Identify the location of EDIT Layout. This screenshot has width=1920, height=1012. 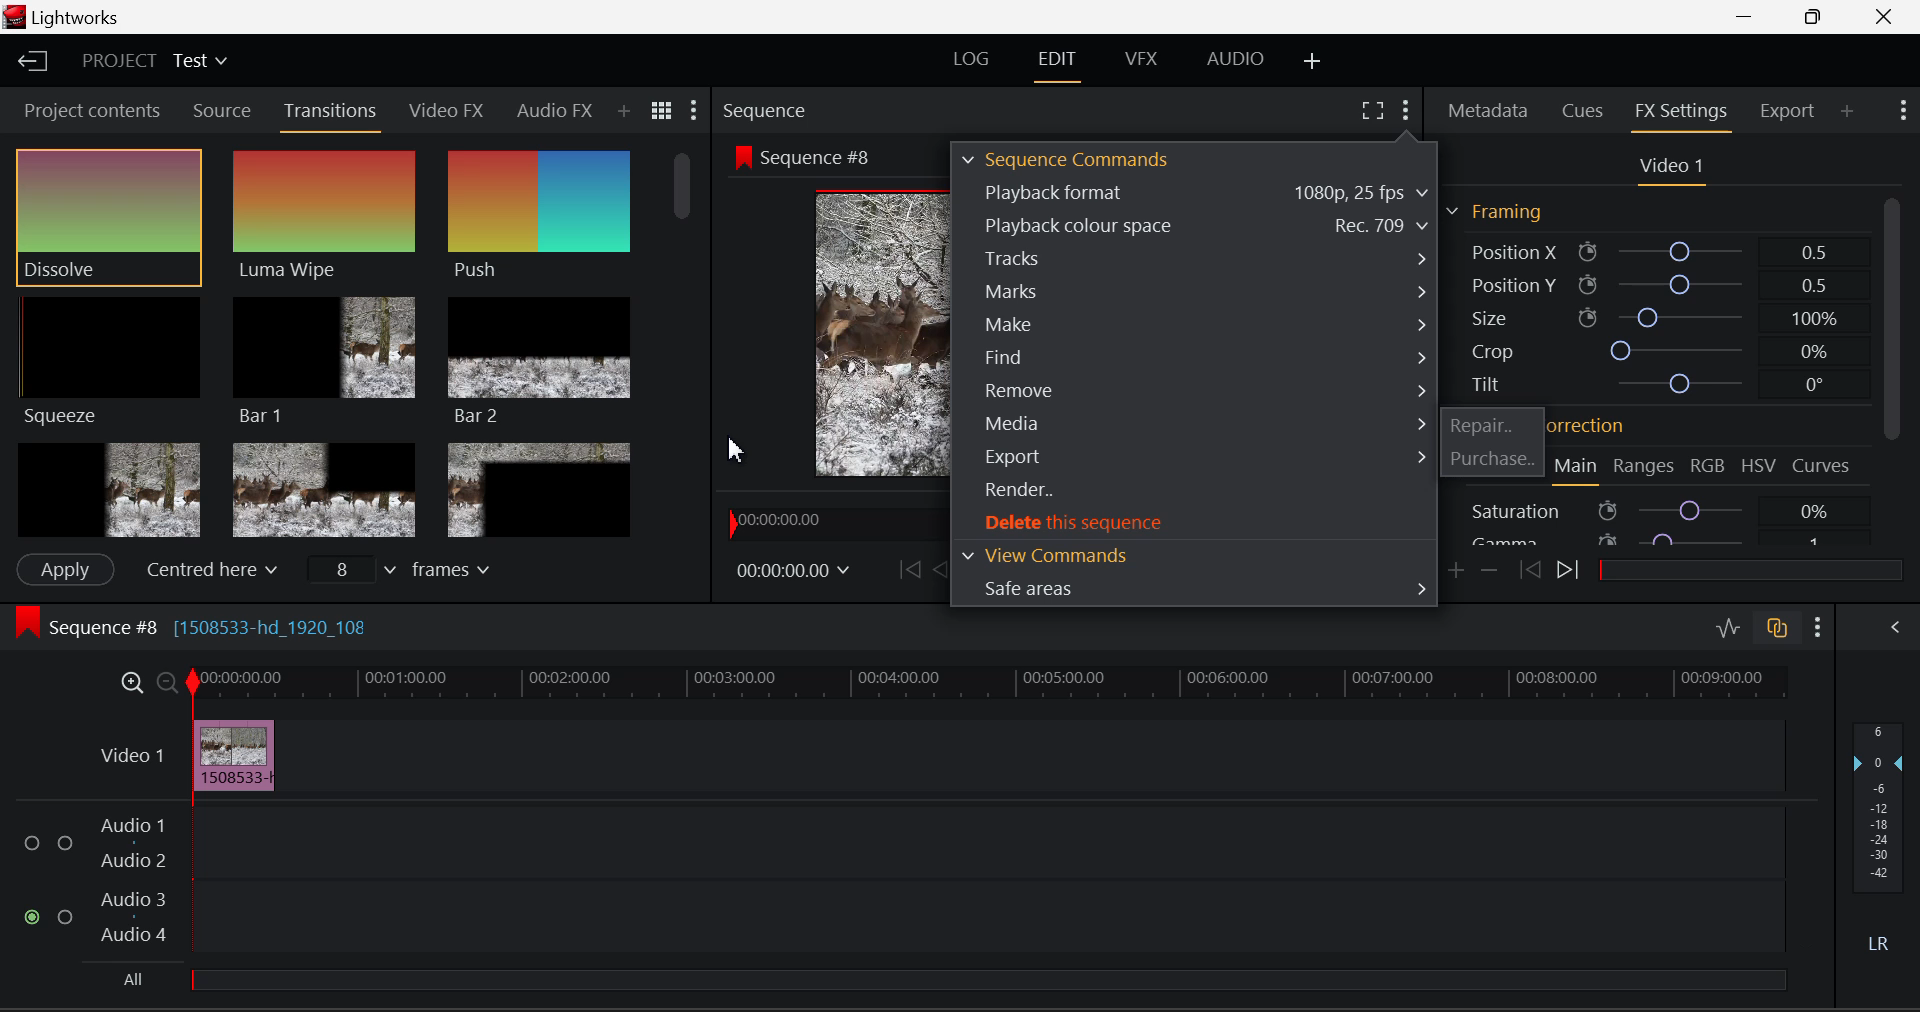
(1057, 64).